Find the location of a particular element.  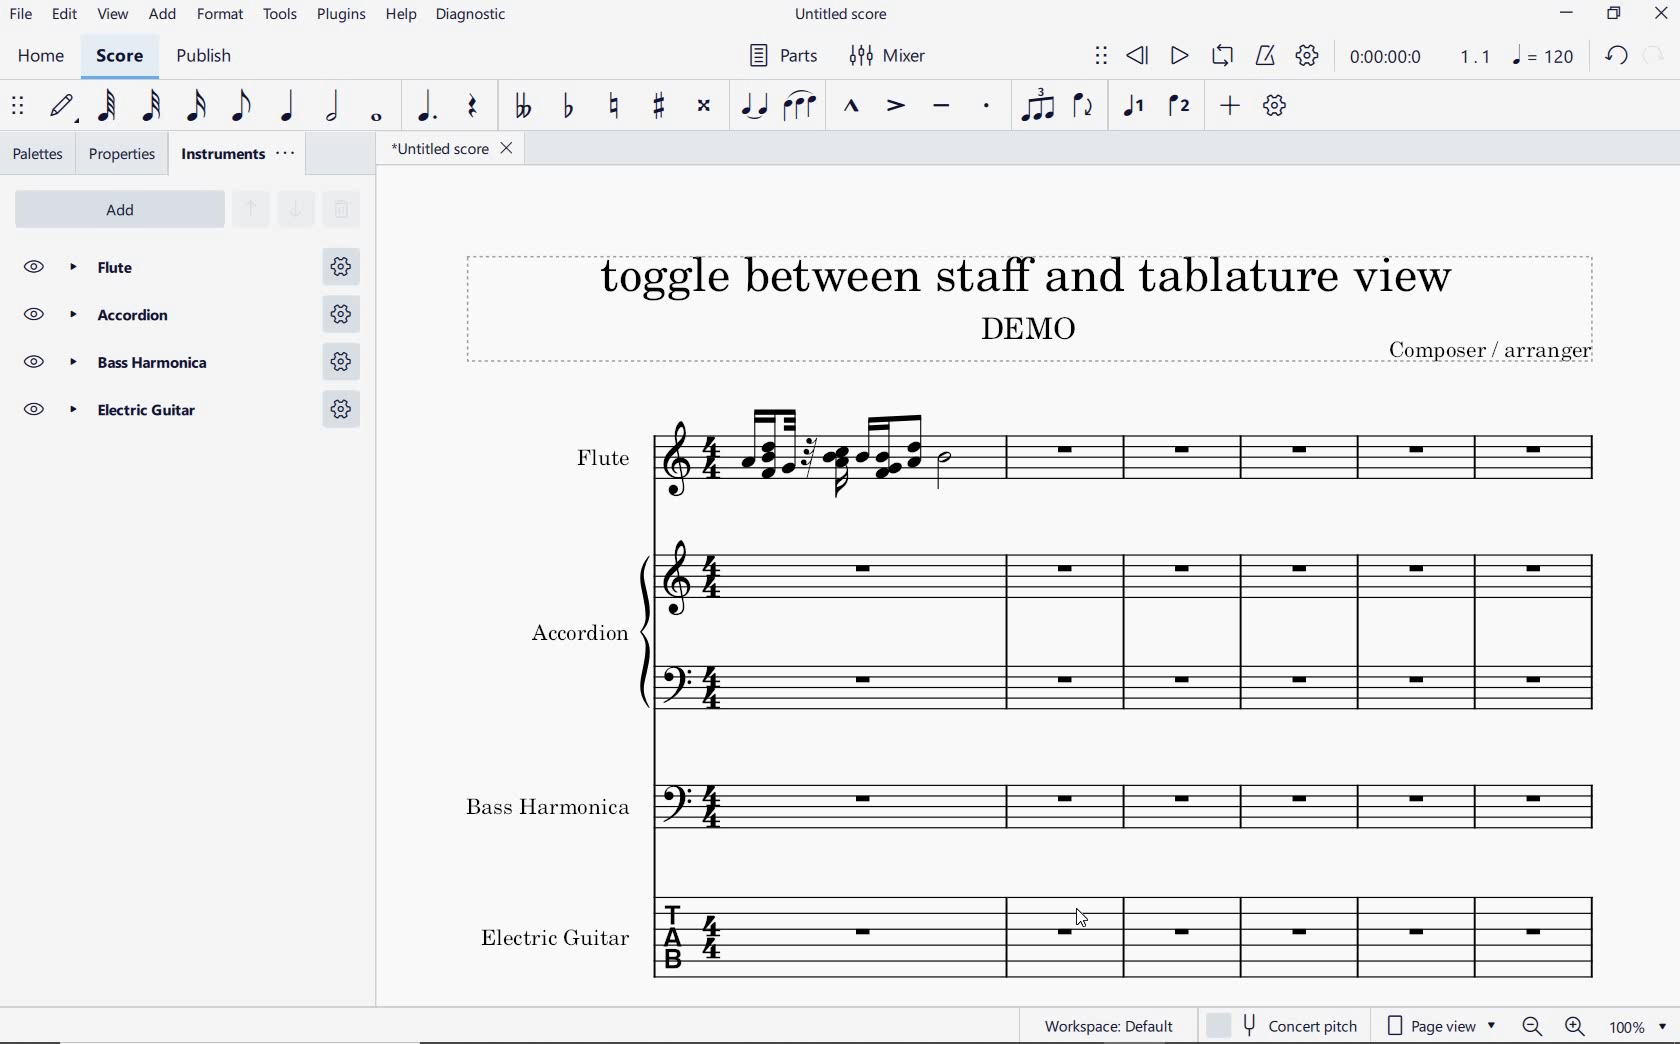

64th note is located at coordinates (105, 107).